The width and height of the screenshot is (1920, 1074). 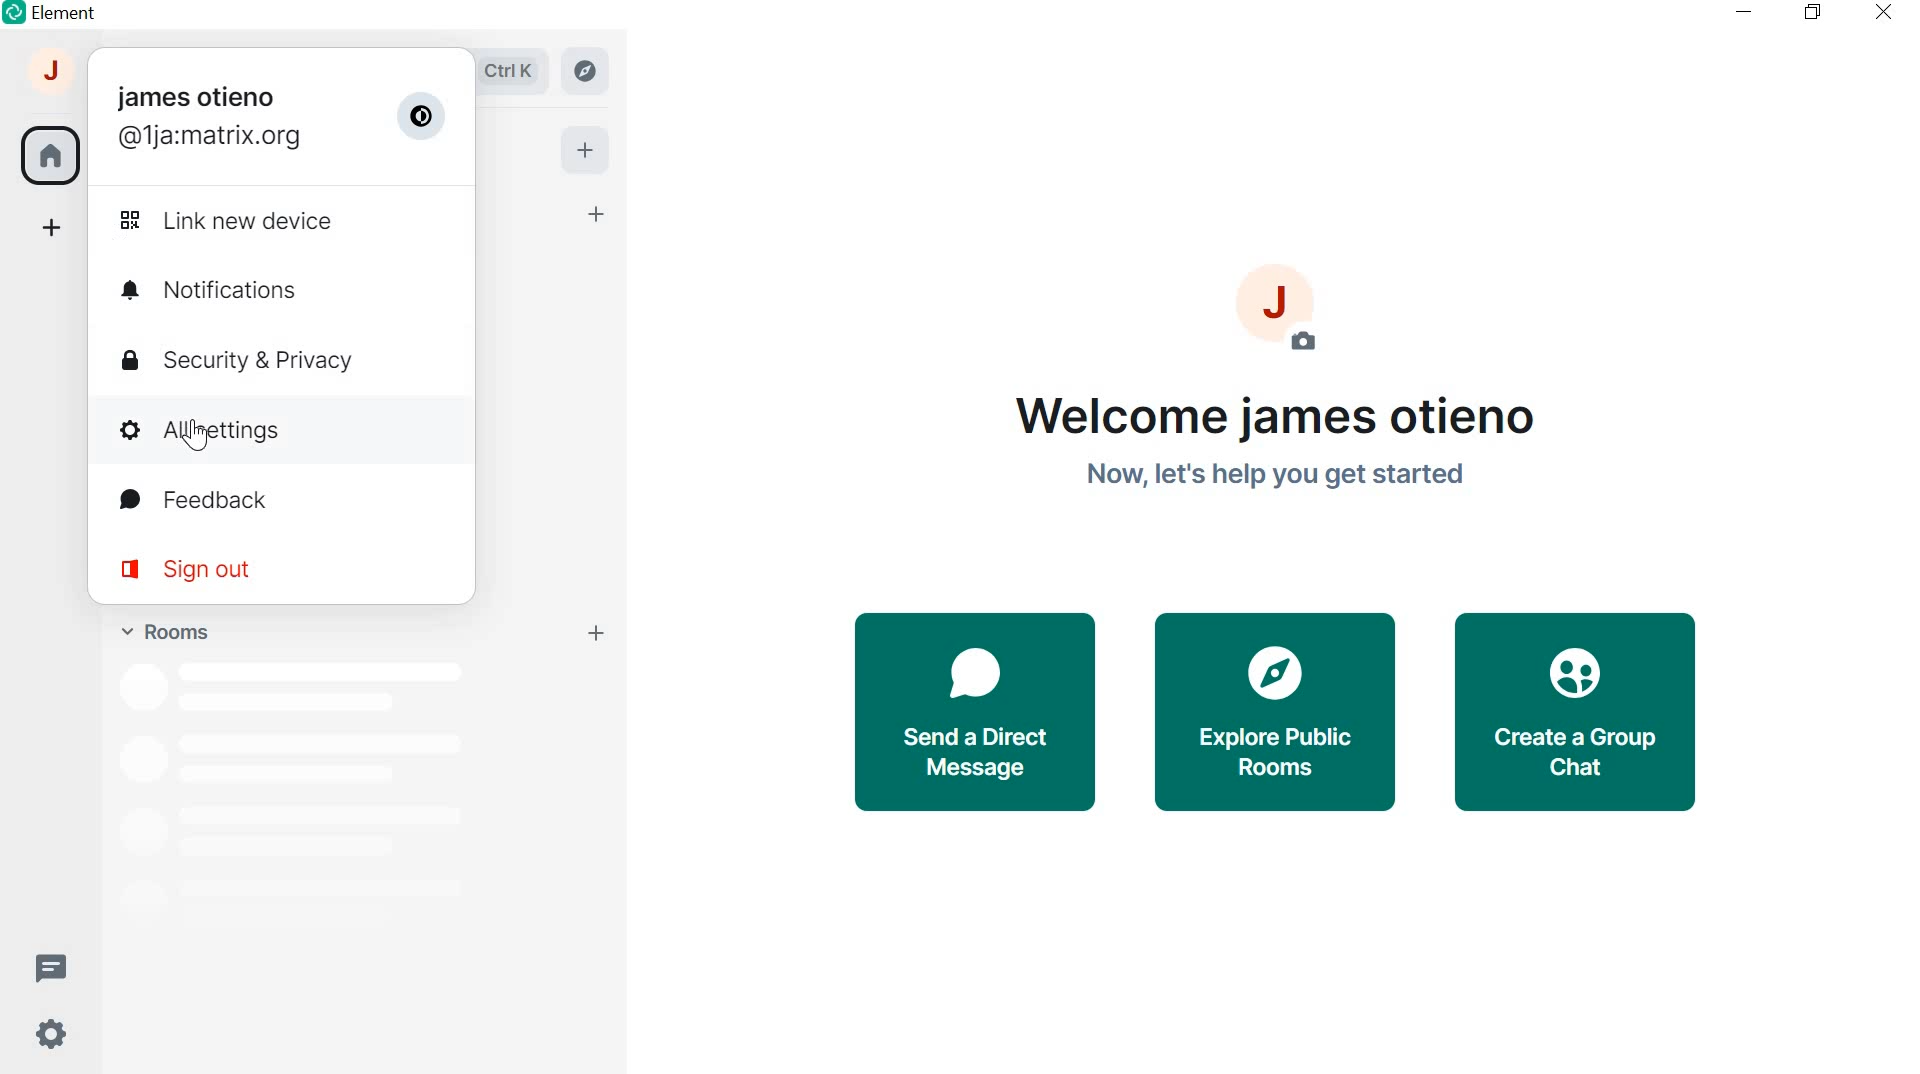 What do you see at coordinates (270, 220) in the screenshot?
I see `LINK NEW DEVICE` at bounding box center [270, 220].